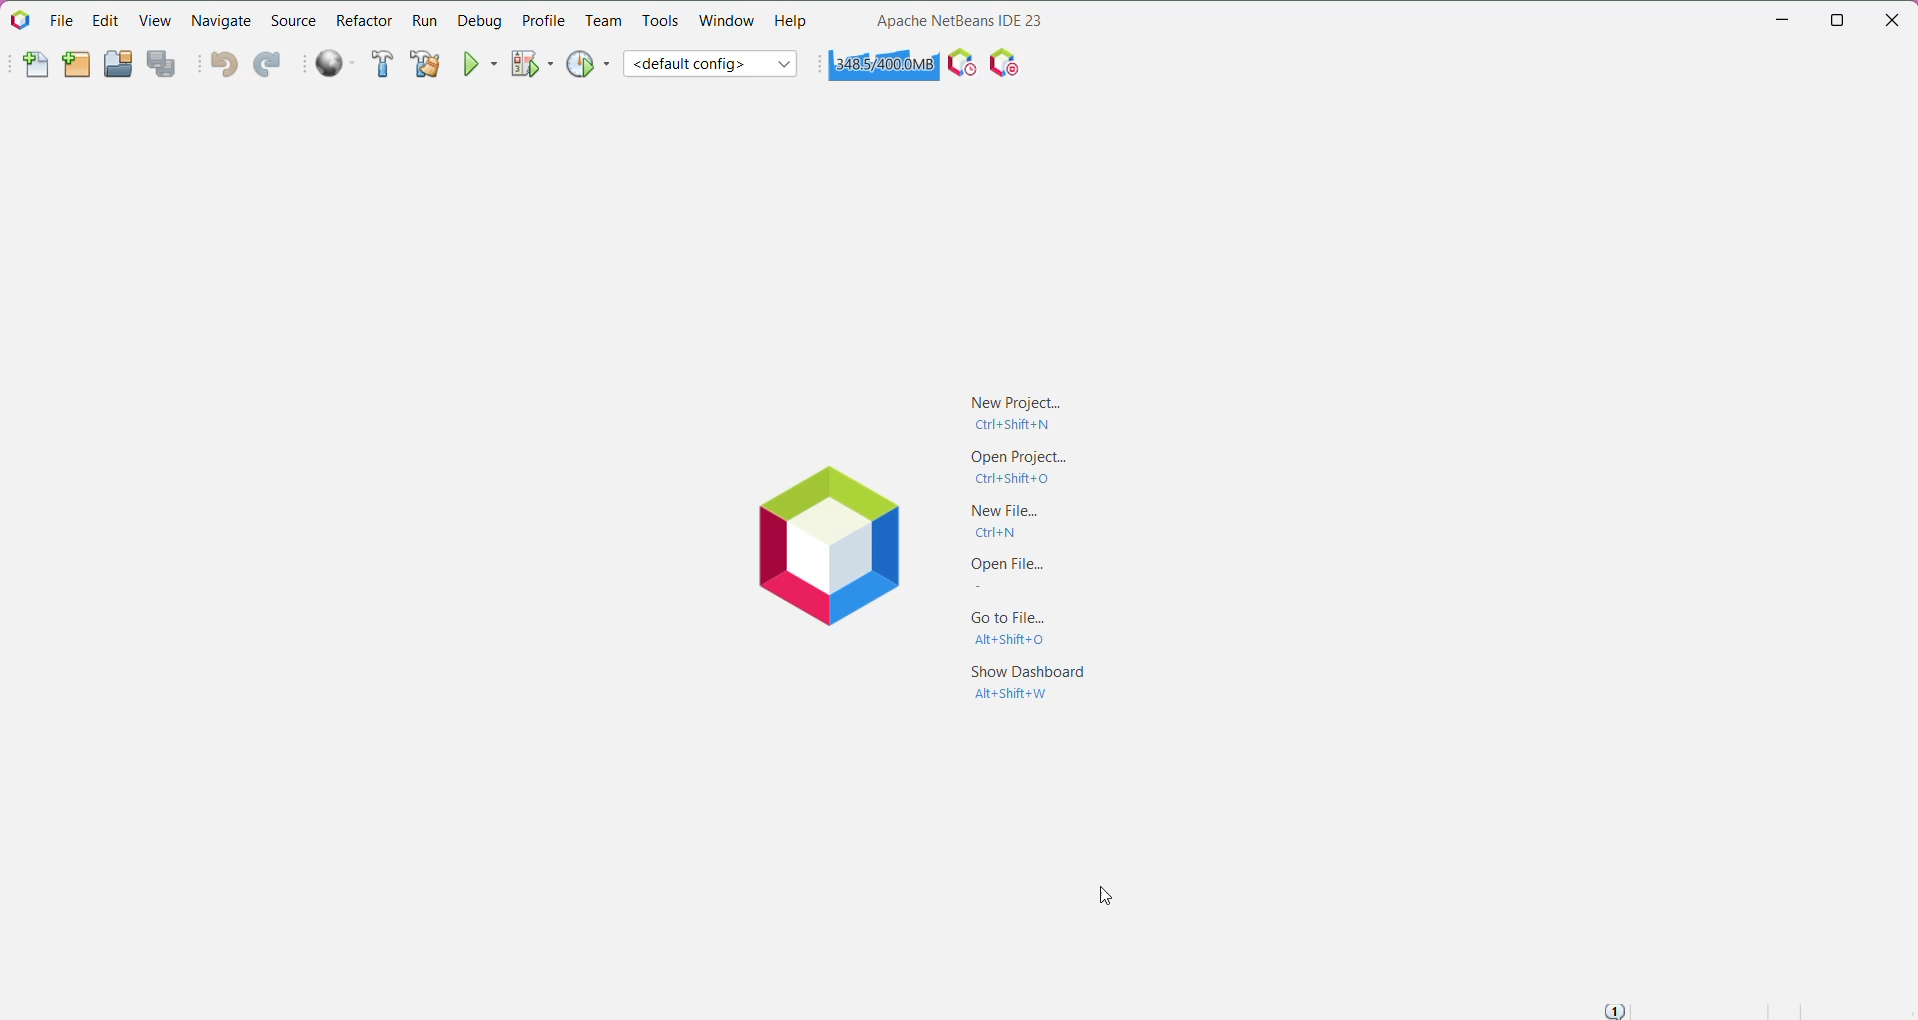  Describe the element at coordinates (835, 547) in the screenshot. I see `Application Logo` at that location.